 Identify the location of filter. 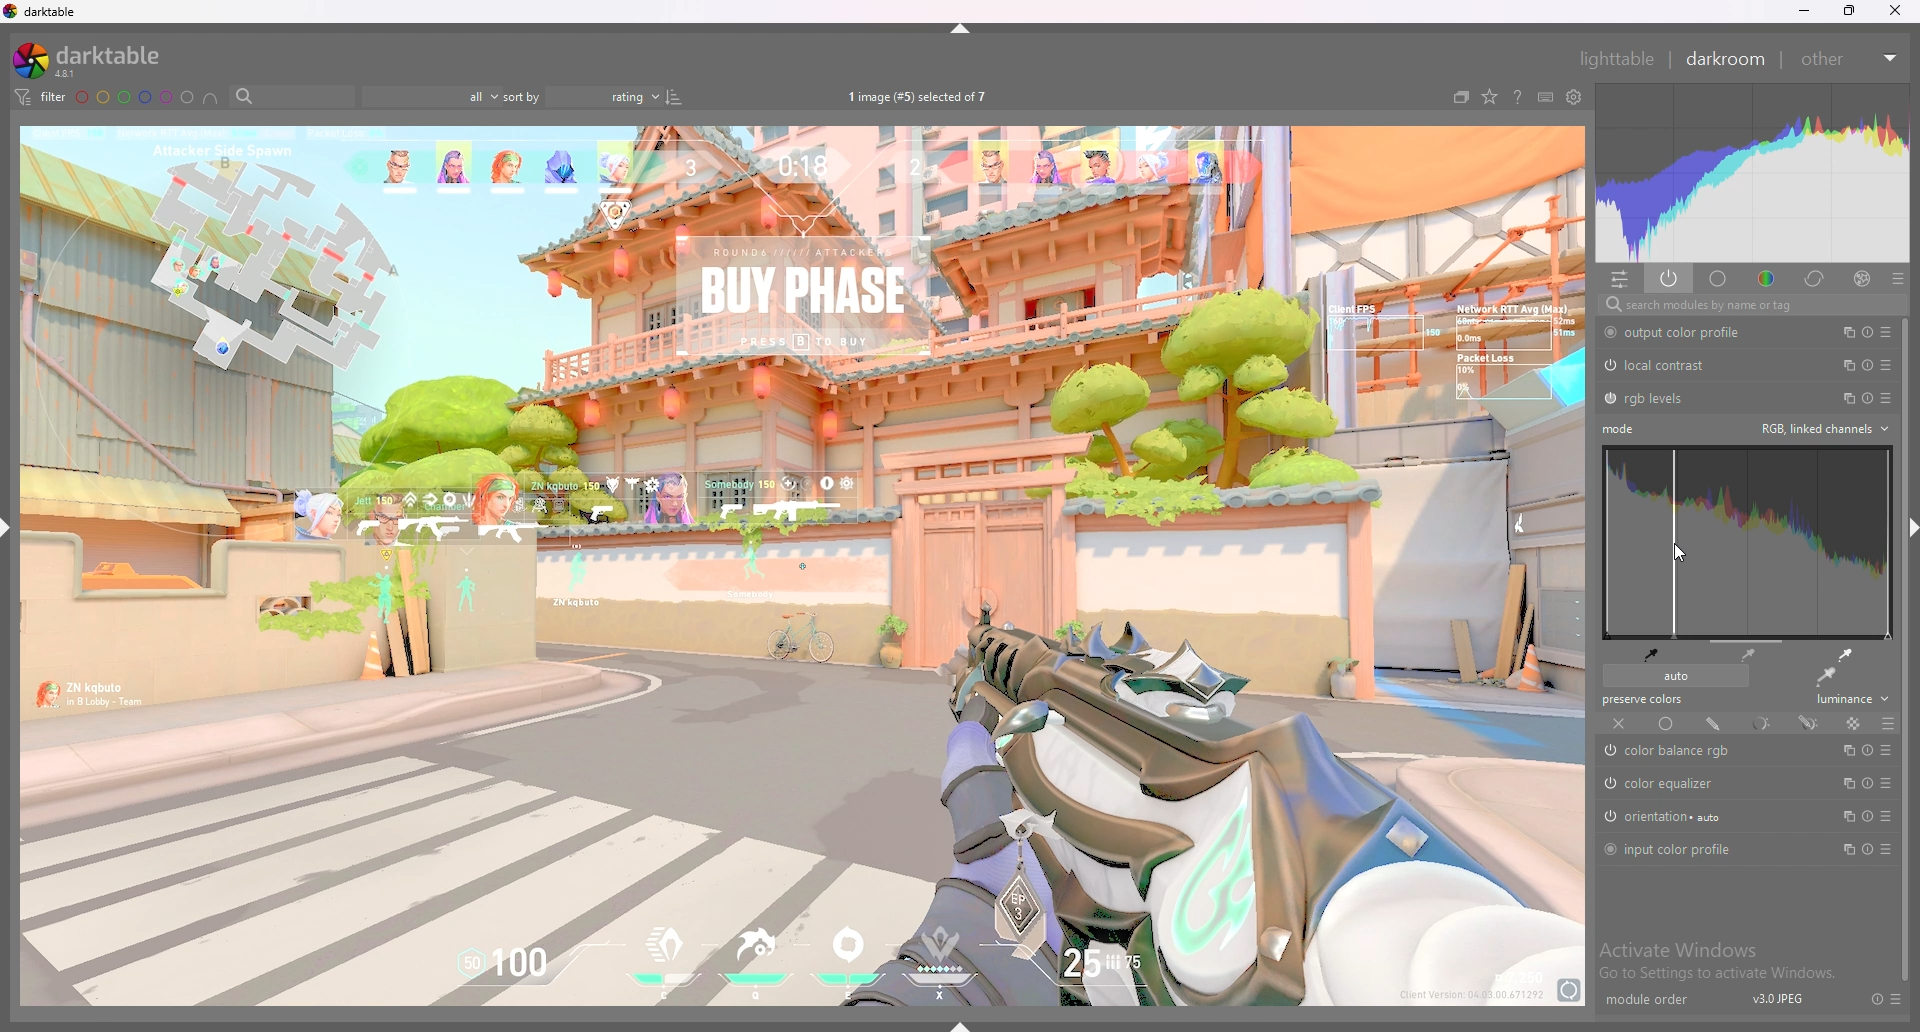
(41, 98).